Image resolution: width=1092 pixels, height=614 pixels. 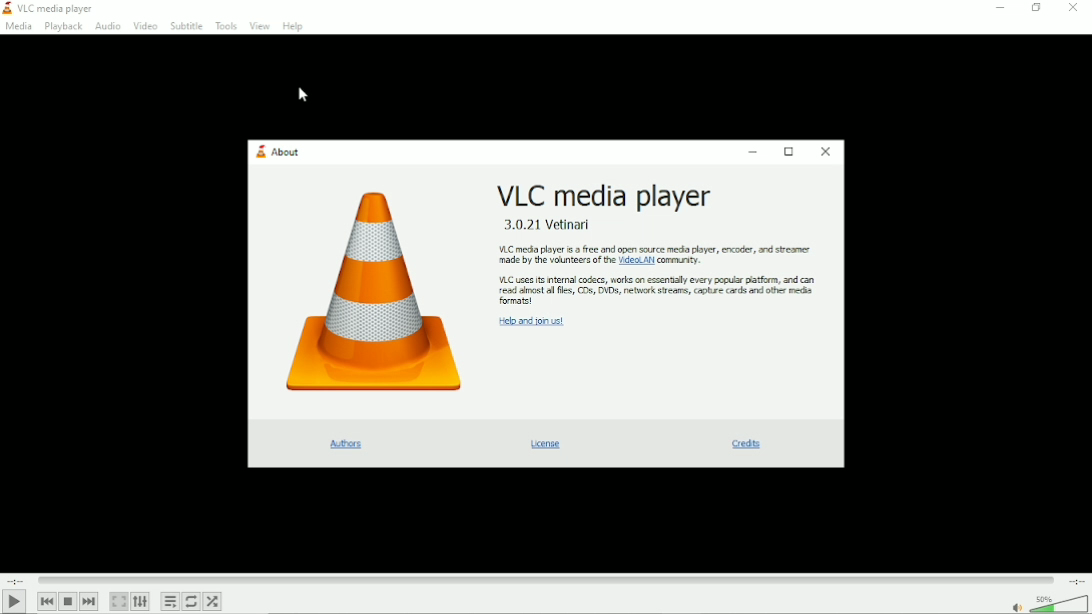 I want to click on vlc Logo, so click(x=373, y=294).